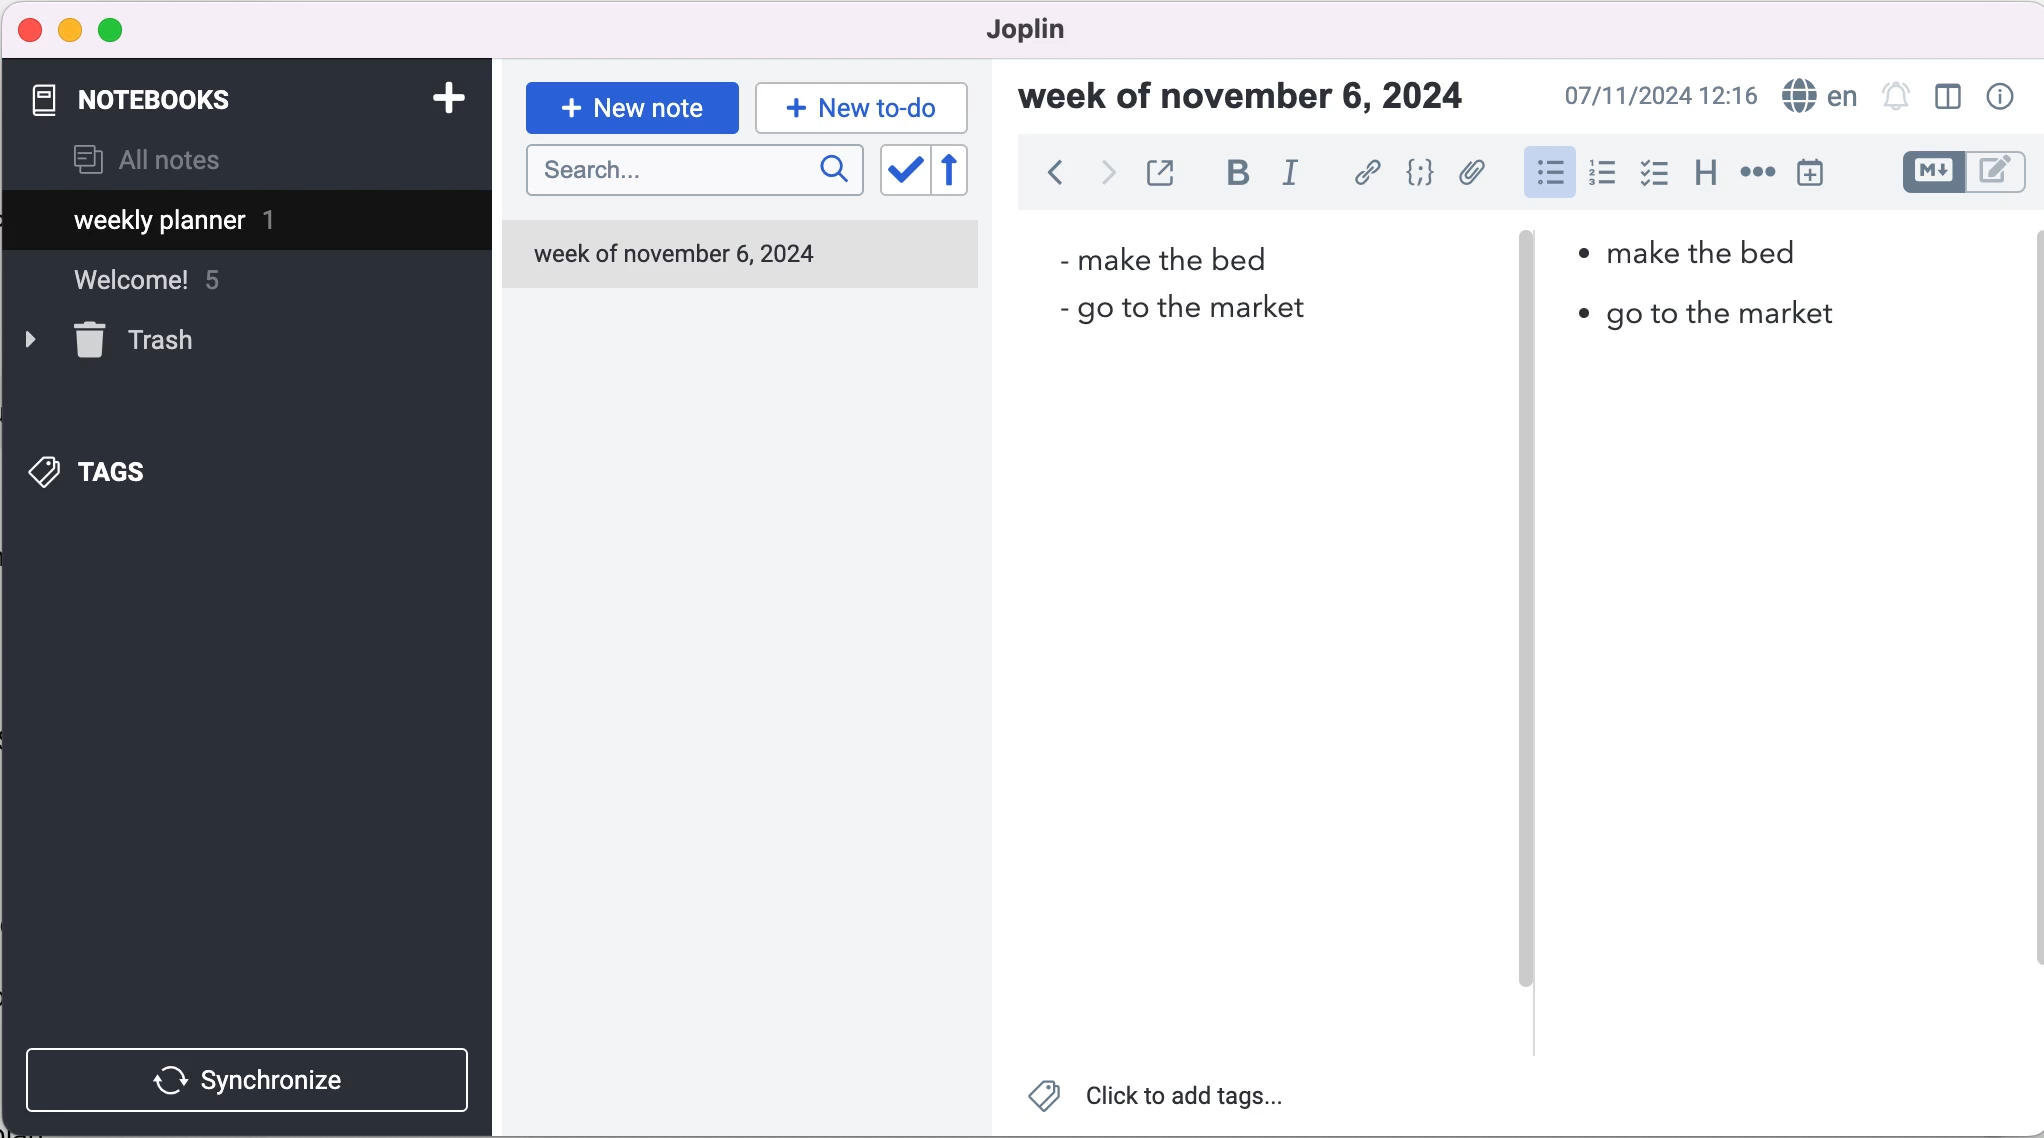  Describe the element at coordinates (2004, 96) in the screenshot. I see `properties note` at that location.